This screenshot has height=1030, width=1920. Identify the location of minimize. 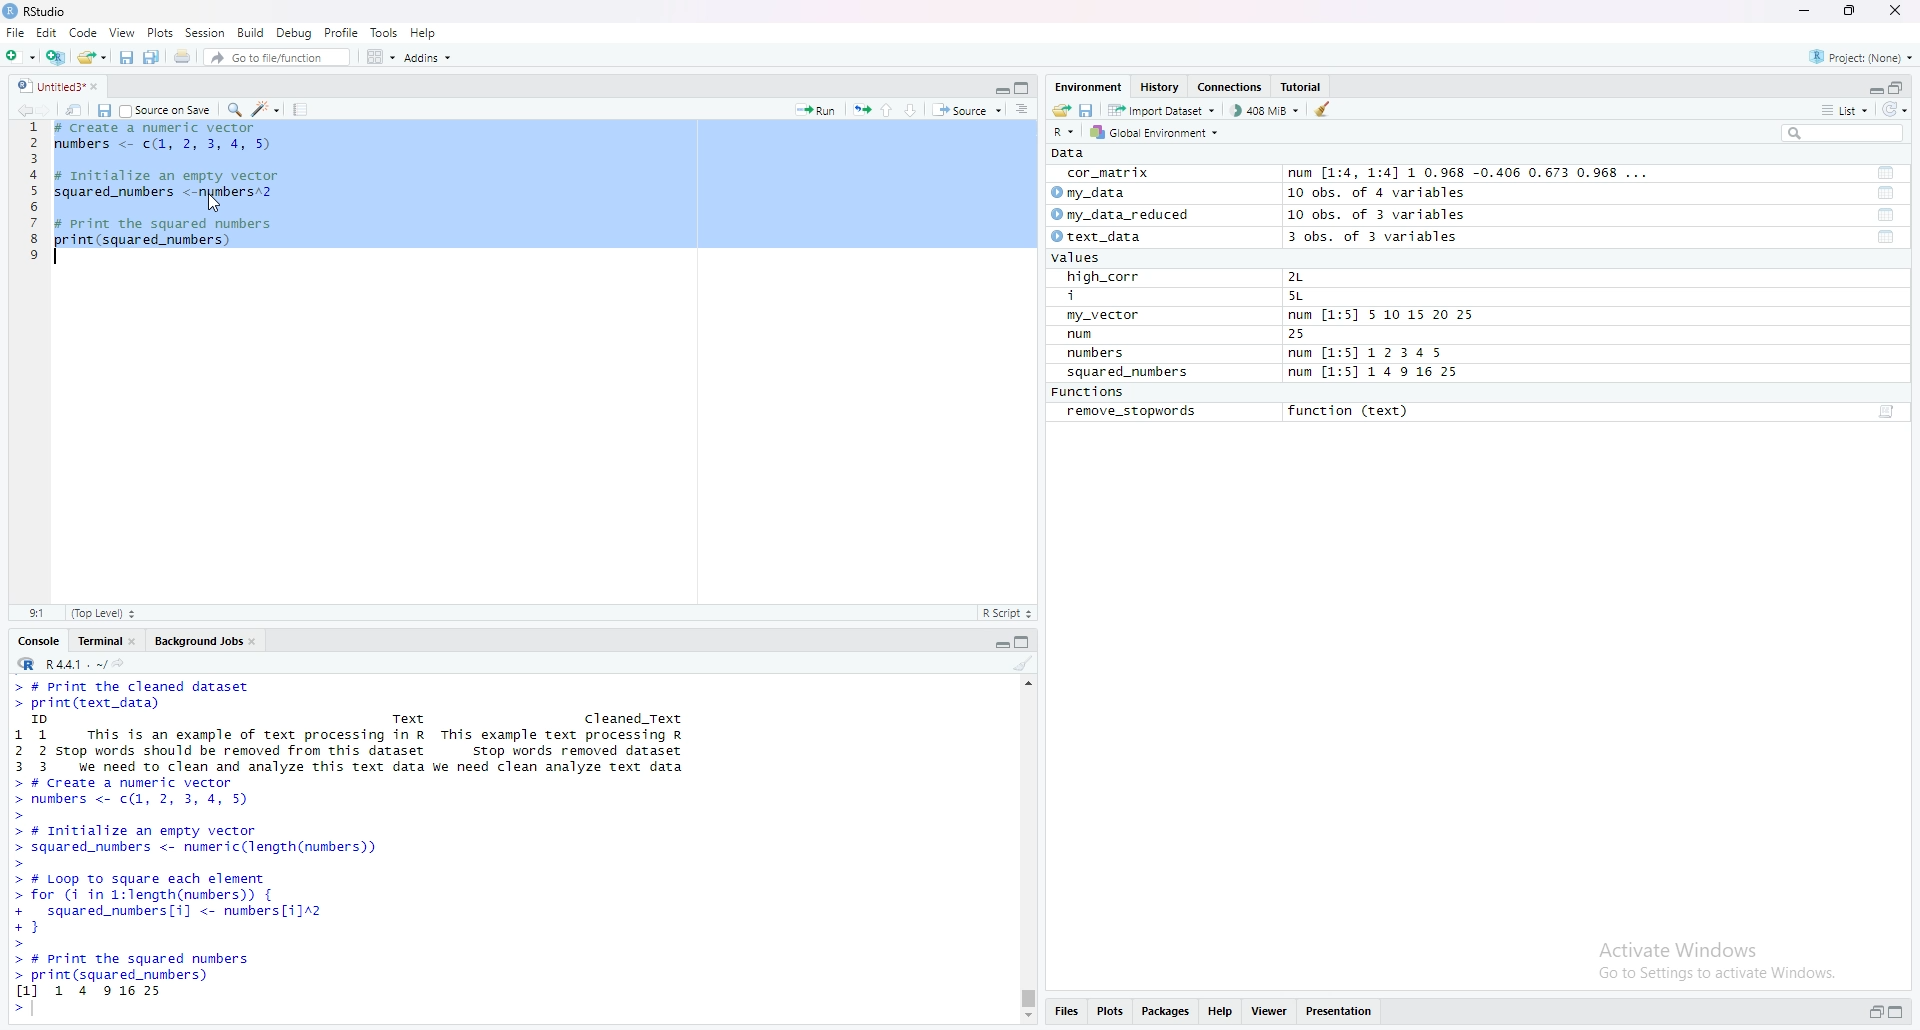
(1000, 640).